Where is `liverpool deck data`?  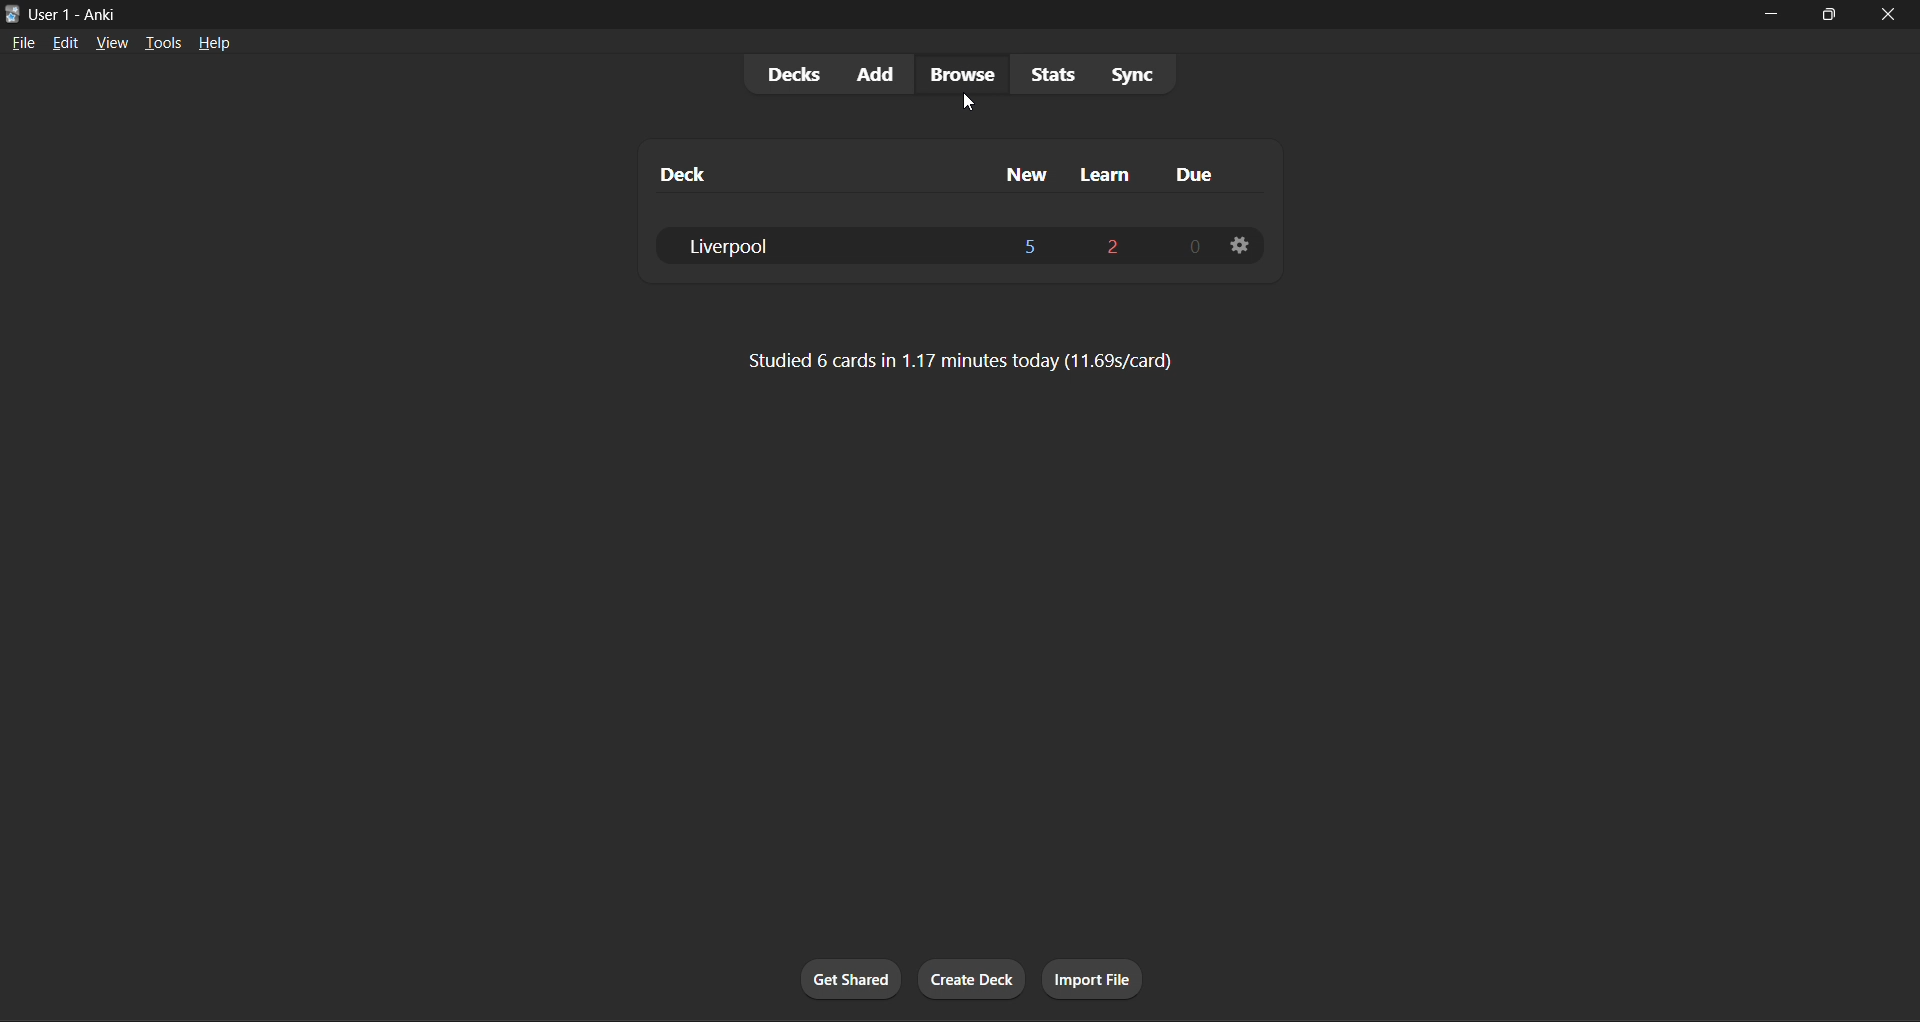 liverpool deck data is located at coordinates (932, 247).